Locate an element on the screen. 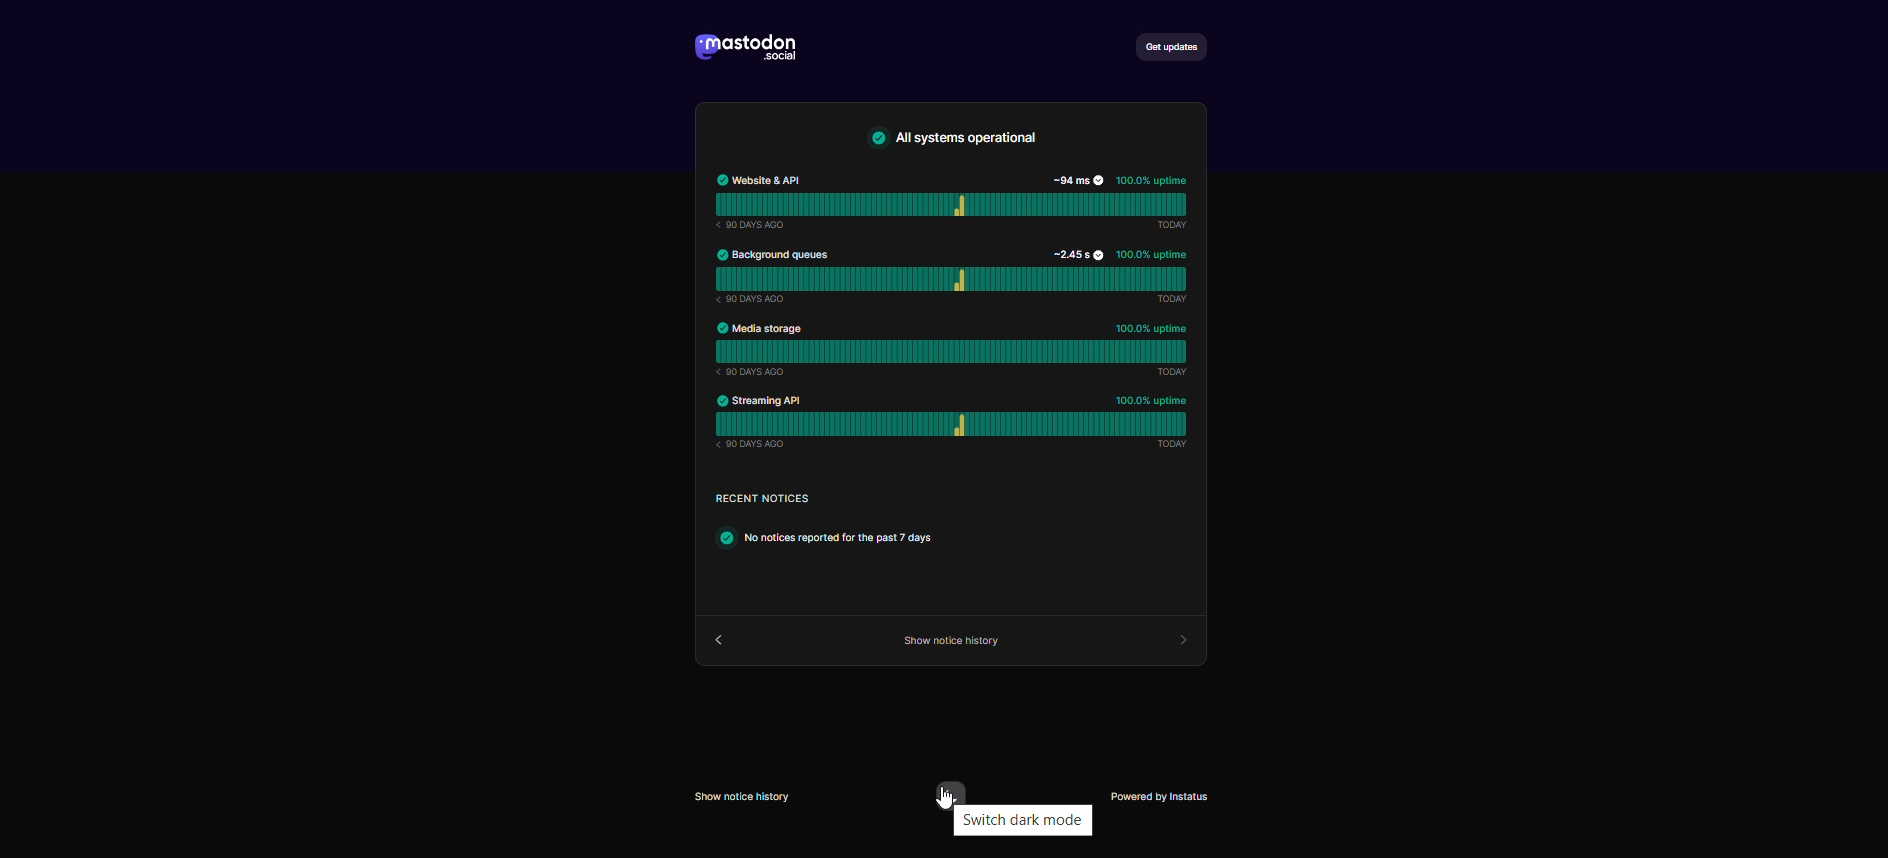  forward is located at coordinates (1172, 642).